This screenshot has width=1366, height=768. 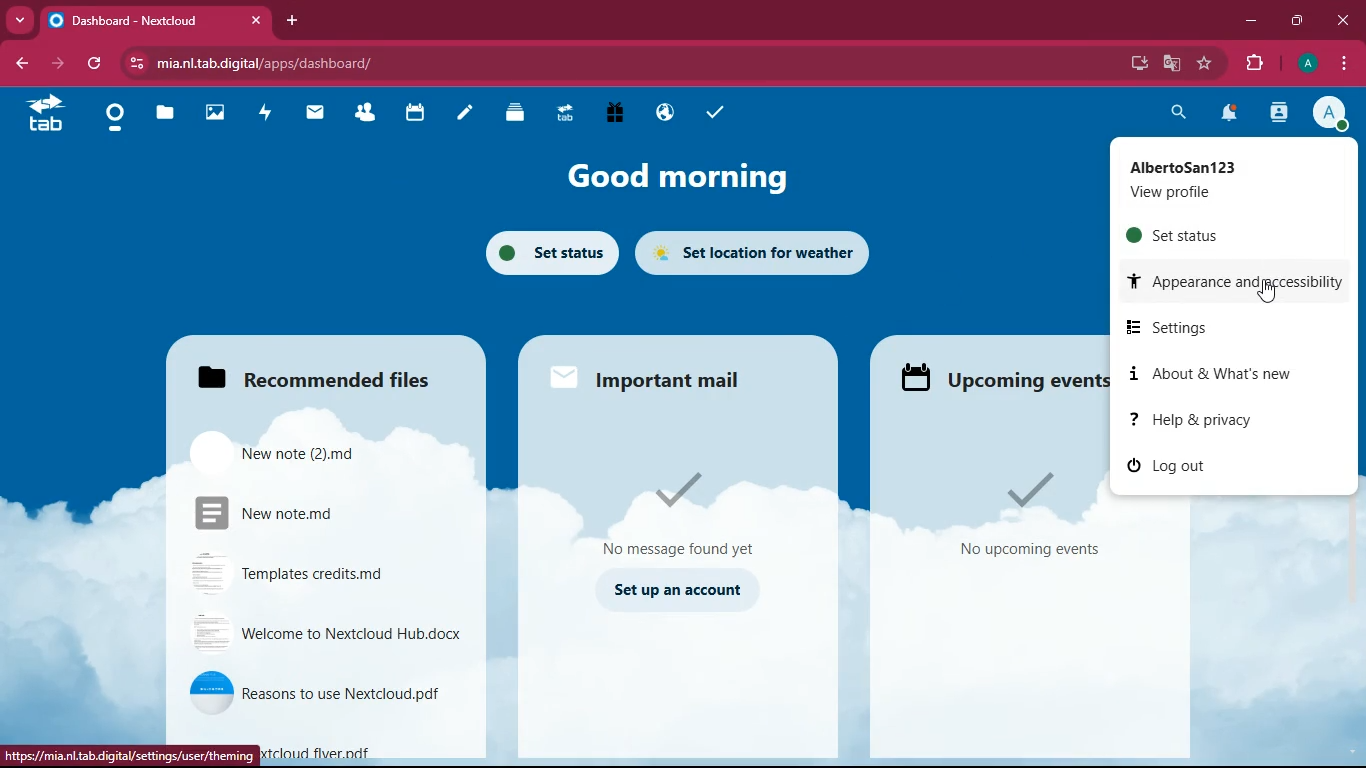 I want to click on tab, so click(x=136, y=20).